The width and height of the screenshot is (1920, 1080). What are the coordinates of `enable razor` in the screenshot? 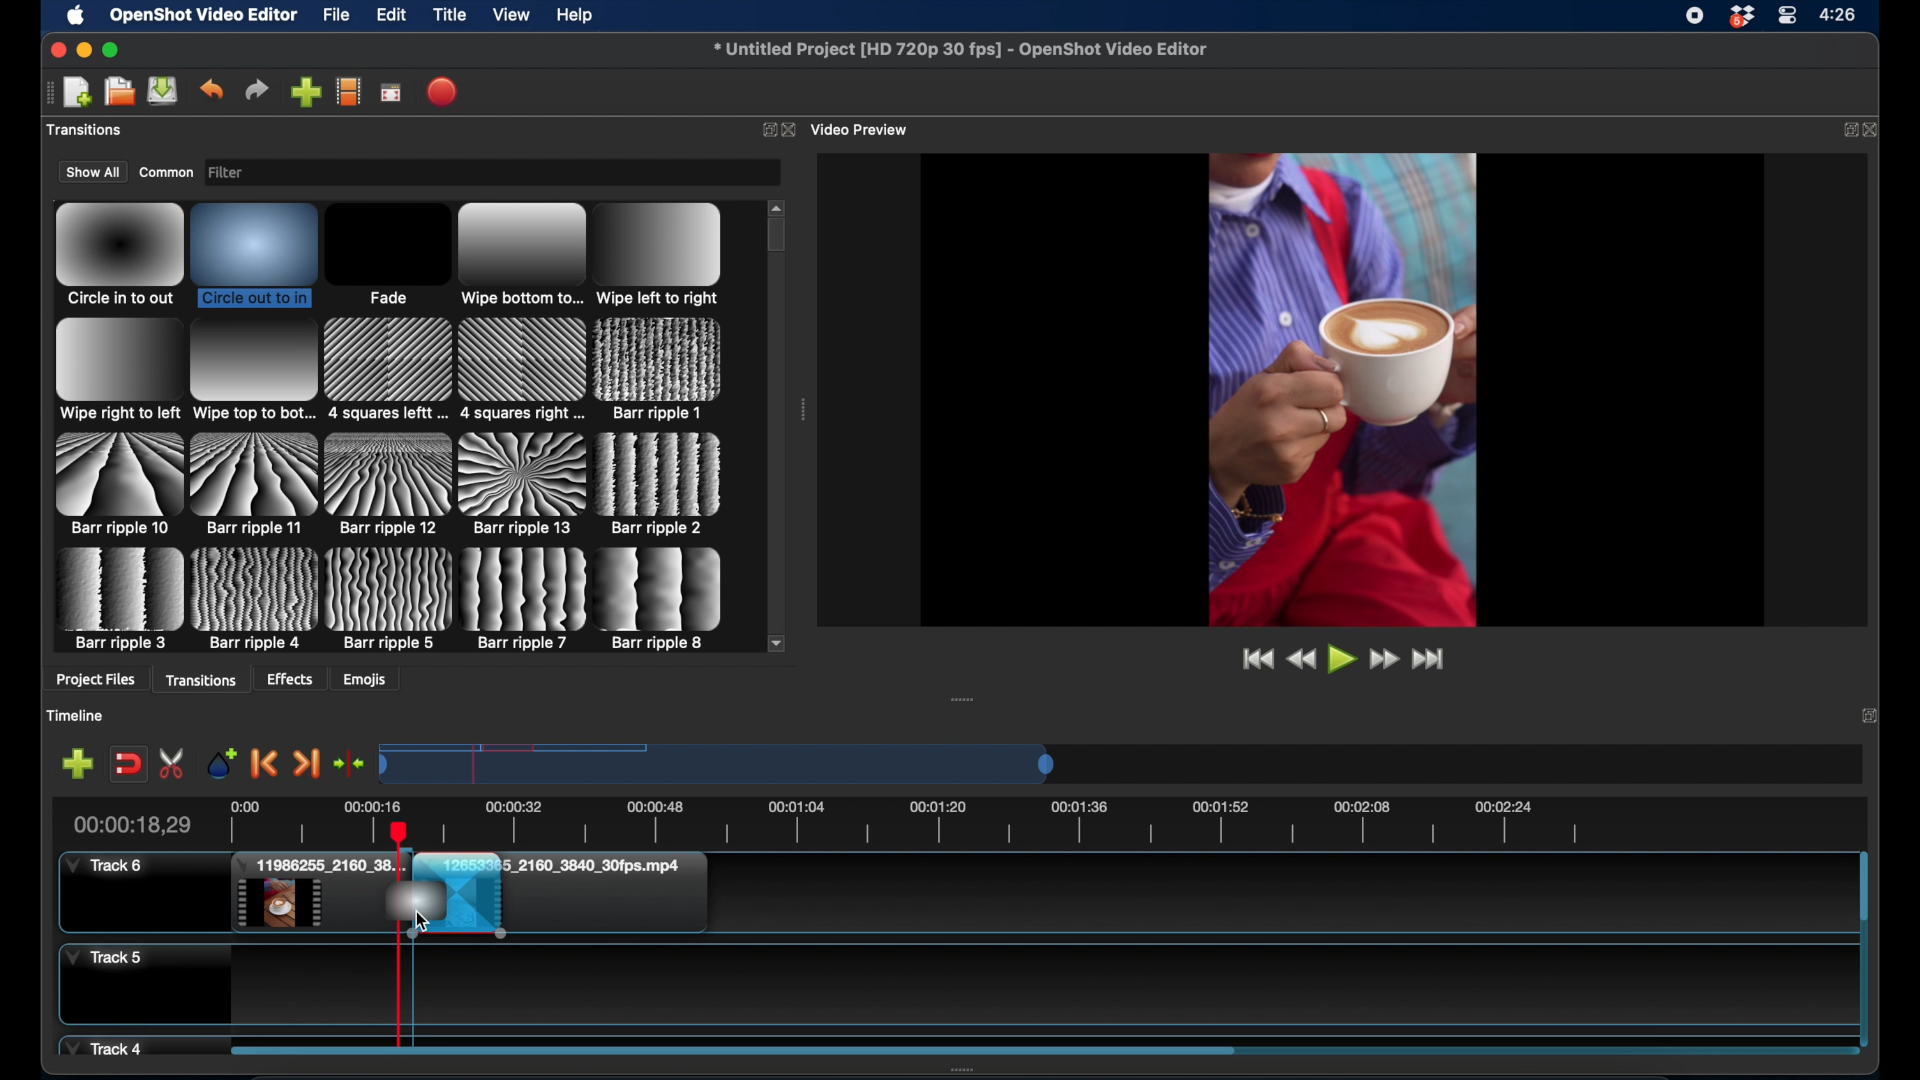 It's located at (174, 763).